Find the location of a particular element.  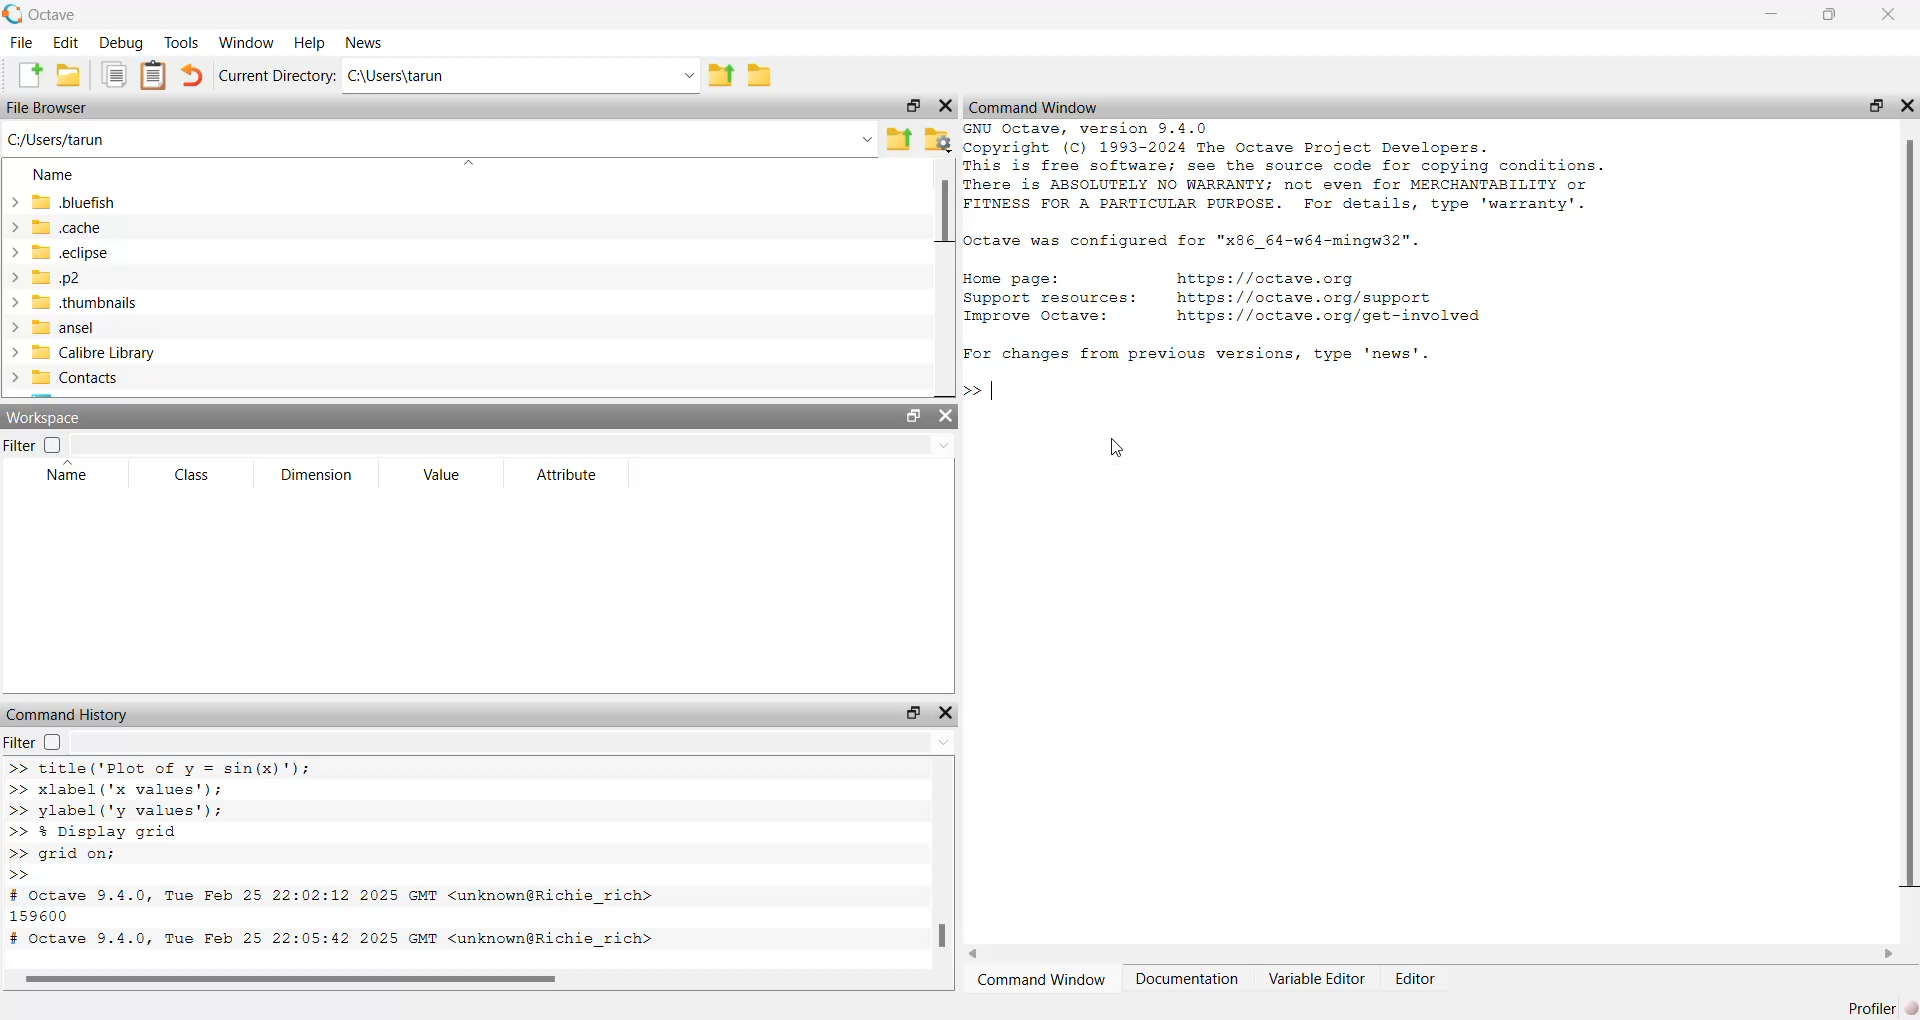

C:/Users/tarun is located at coordinates (55, 139).